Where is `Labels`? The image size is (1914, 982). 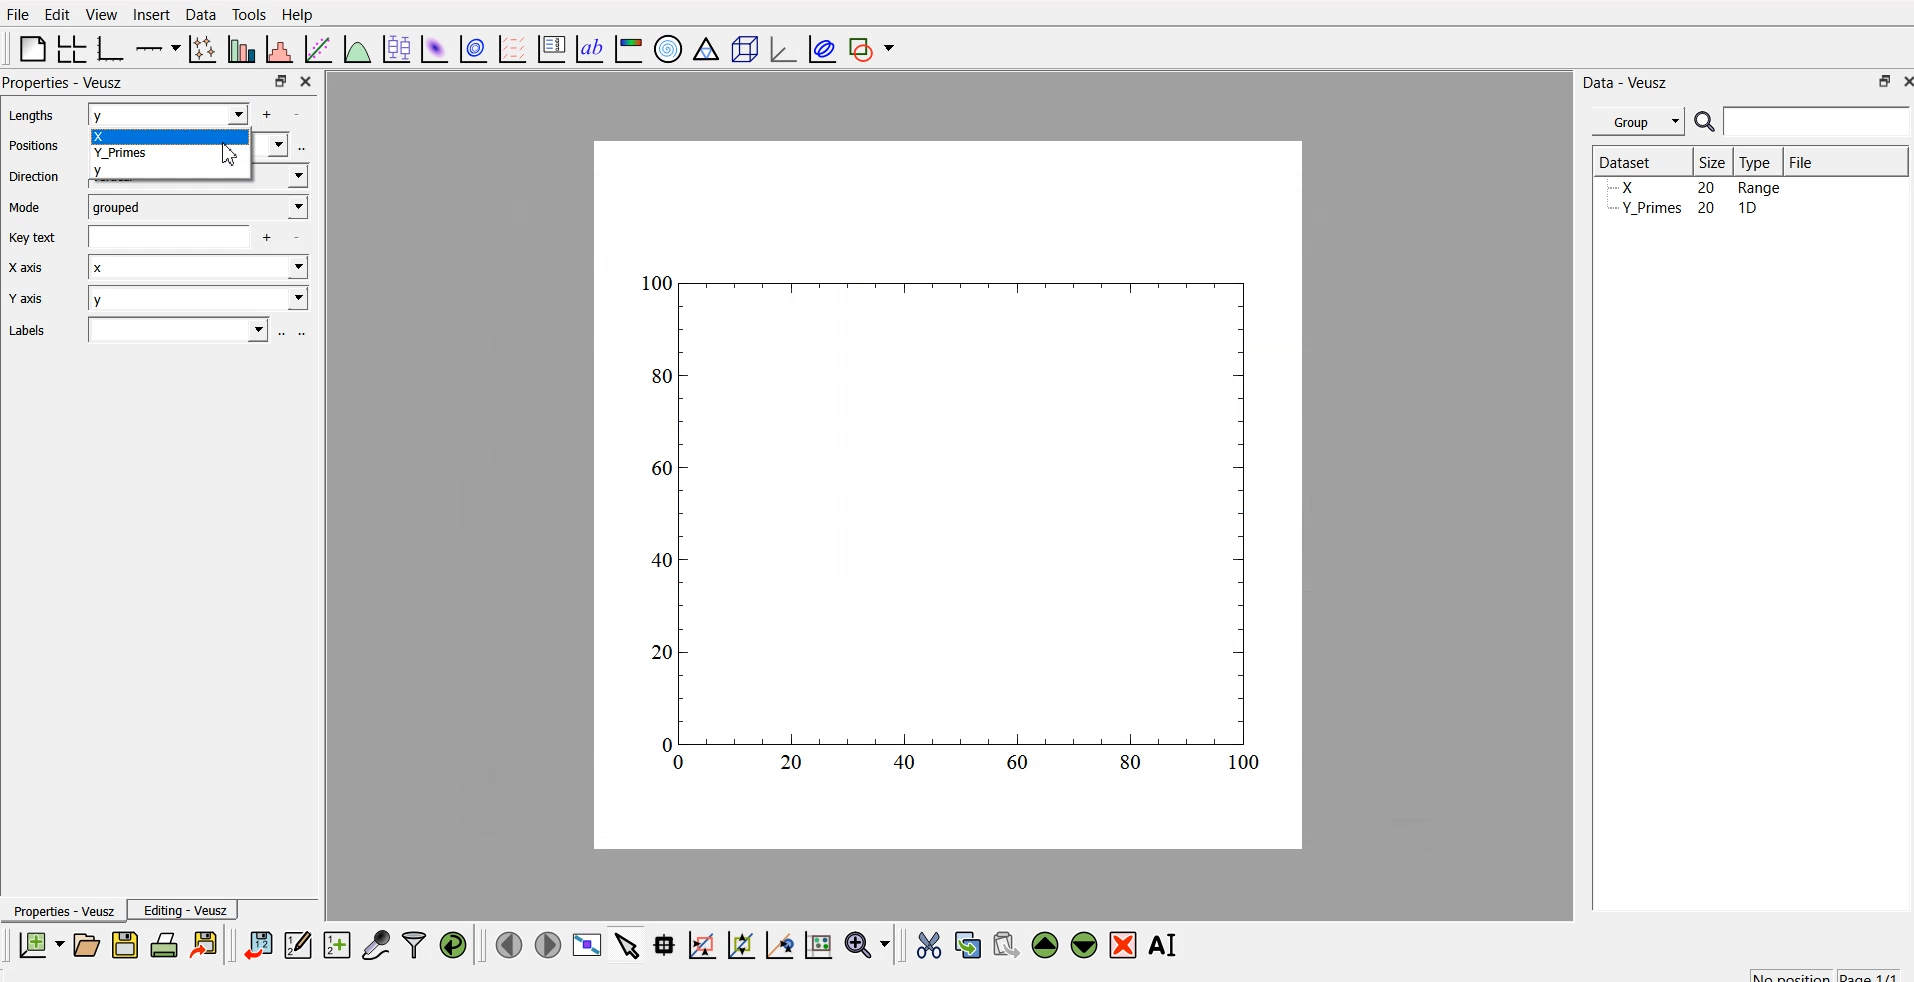 Labels is located at coordinates (152, 330).